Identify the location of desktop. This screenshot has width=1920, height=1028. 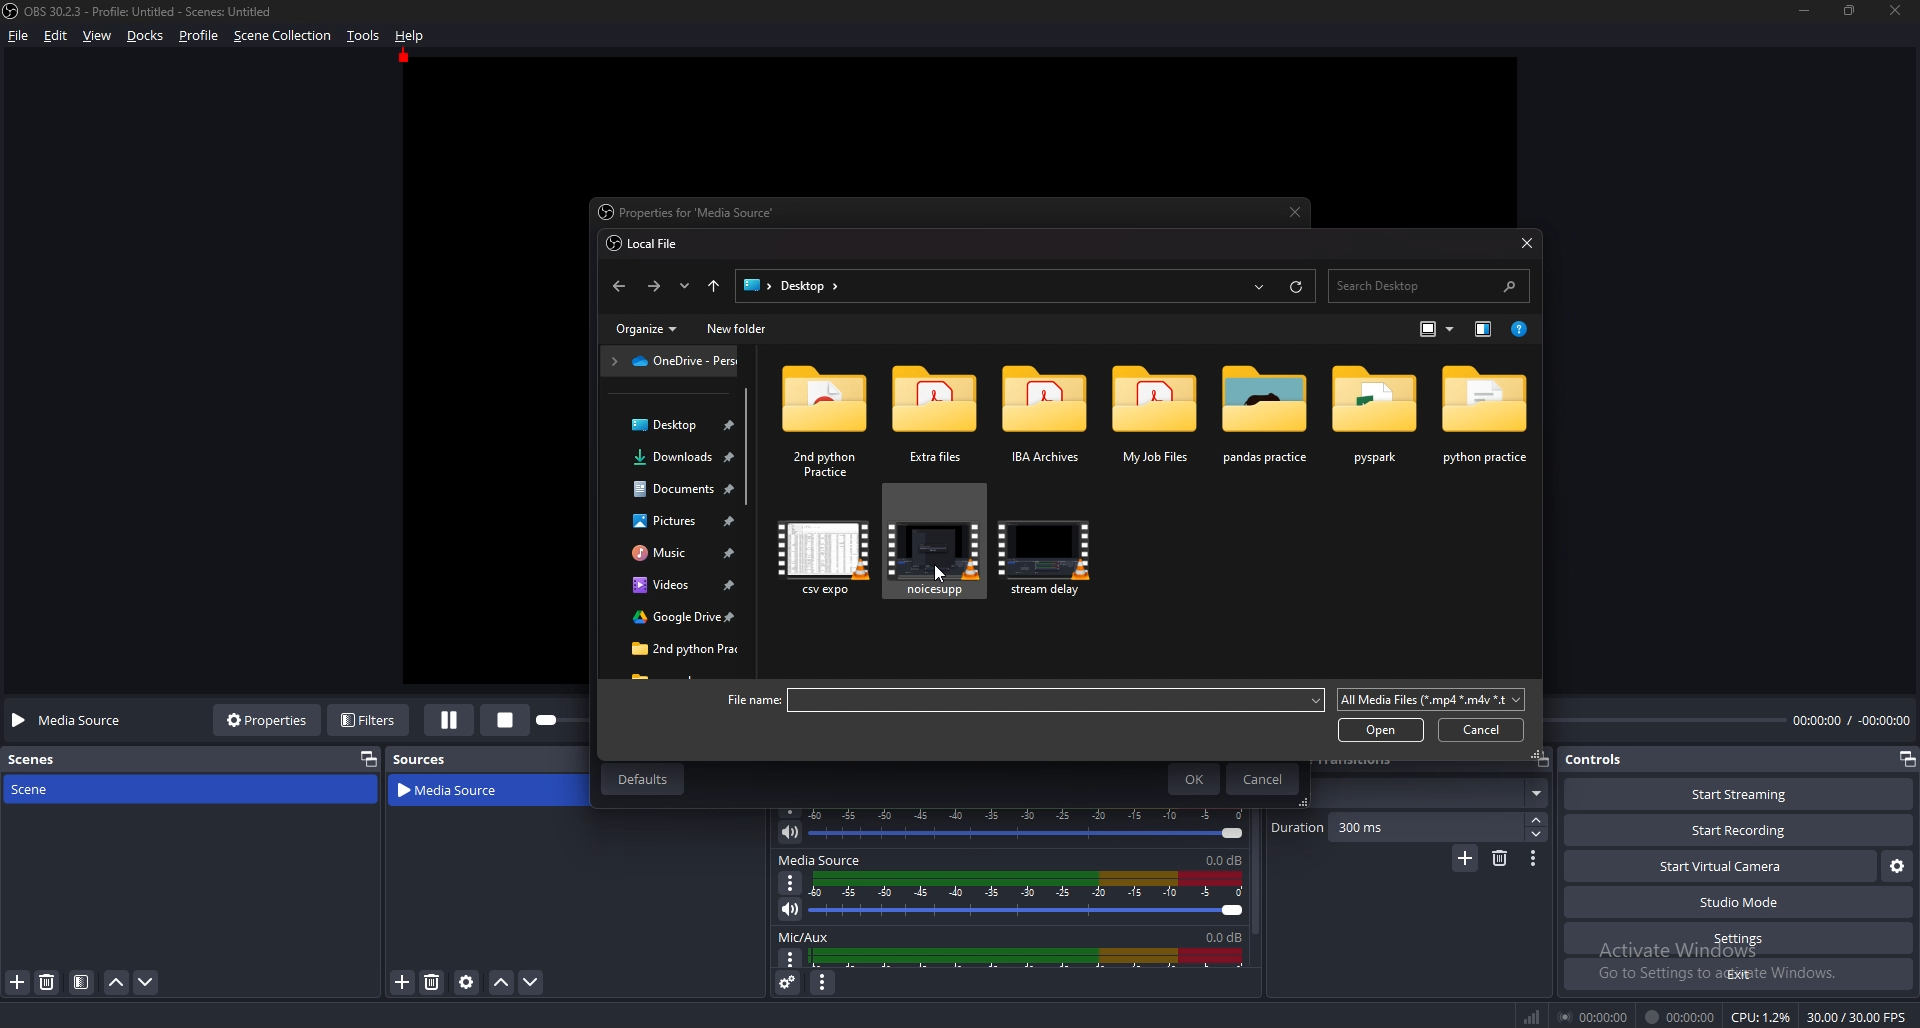
(795, 286).